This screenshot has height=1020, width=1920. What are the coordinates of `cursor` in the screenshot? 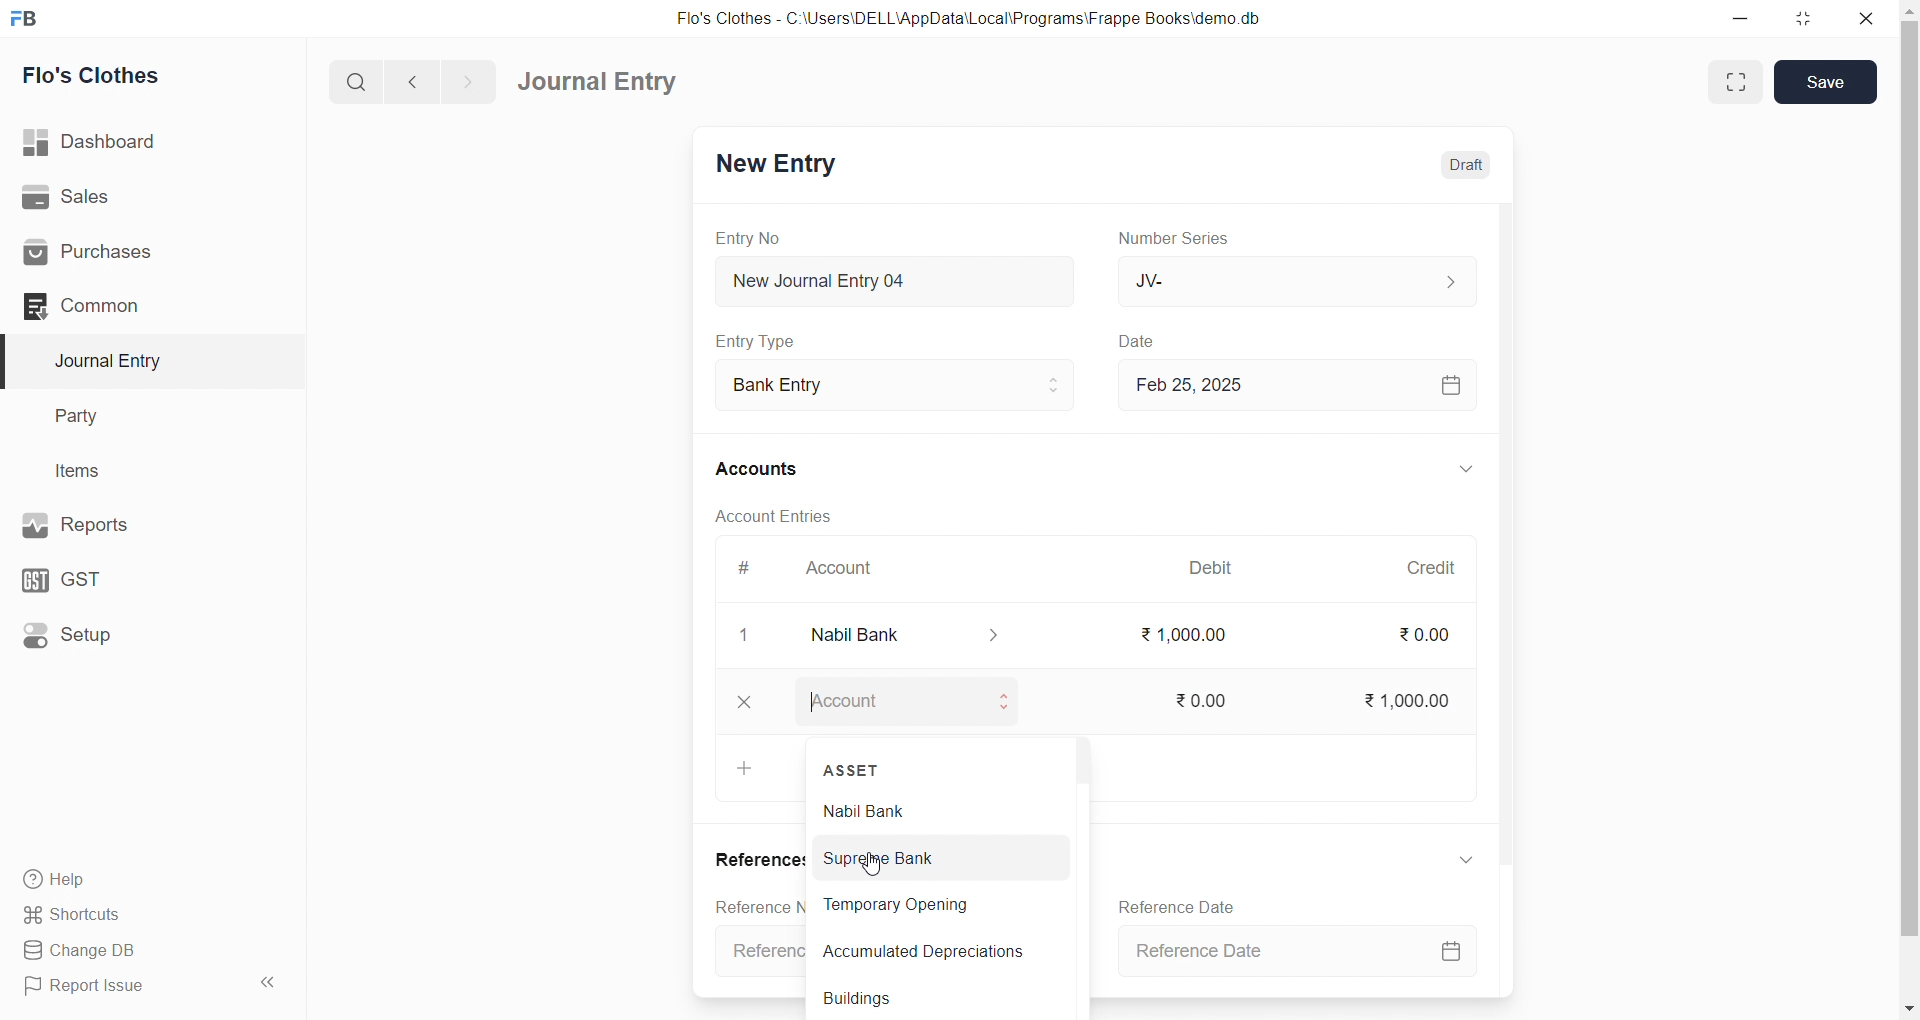 It's located at (876, 868).